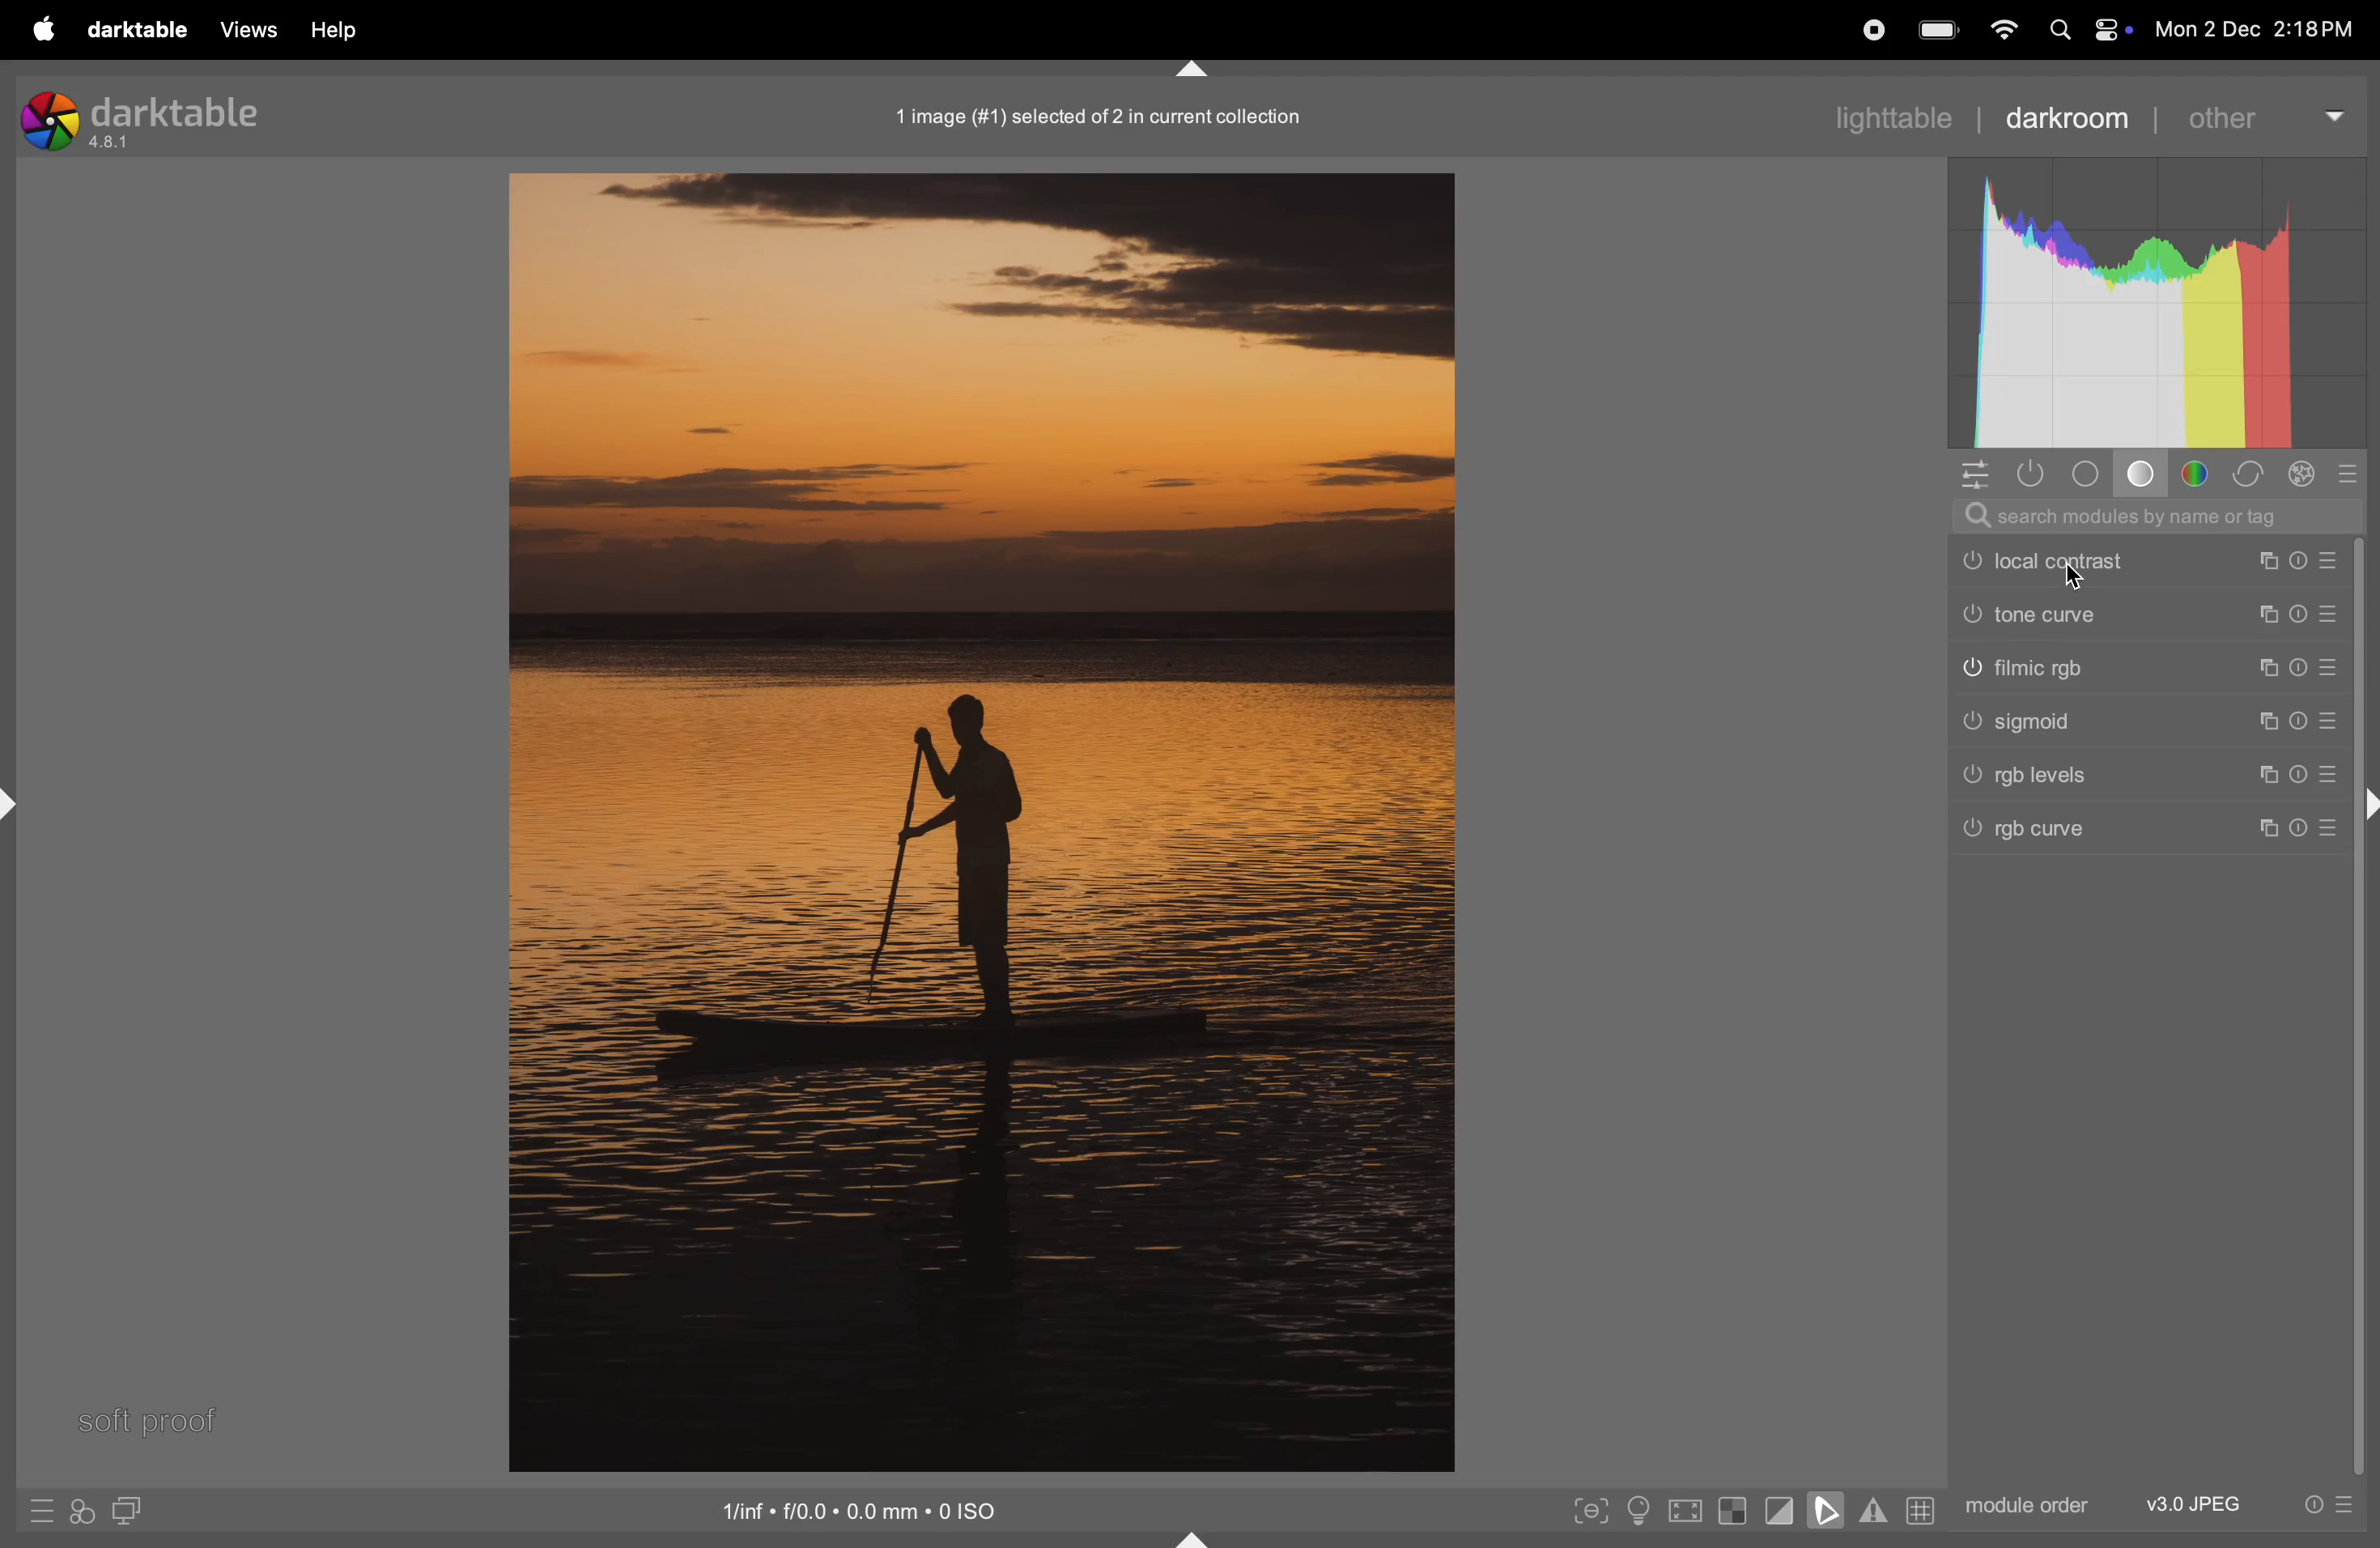 Image resolution: width=2380 pixels, height=1548 pixels. What do you see at coordinates (33, 1506) in the screenshot?
I see `quick access to presets` at bounding box center [33, 1506].